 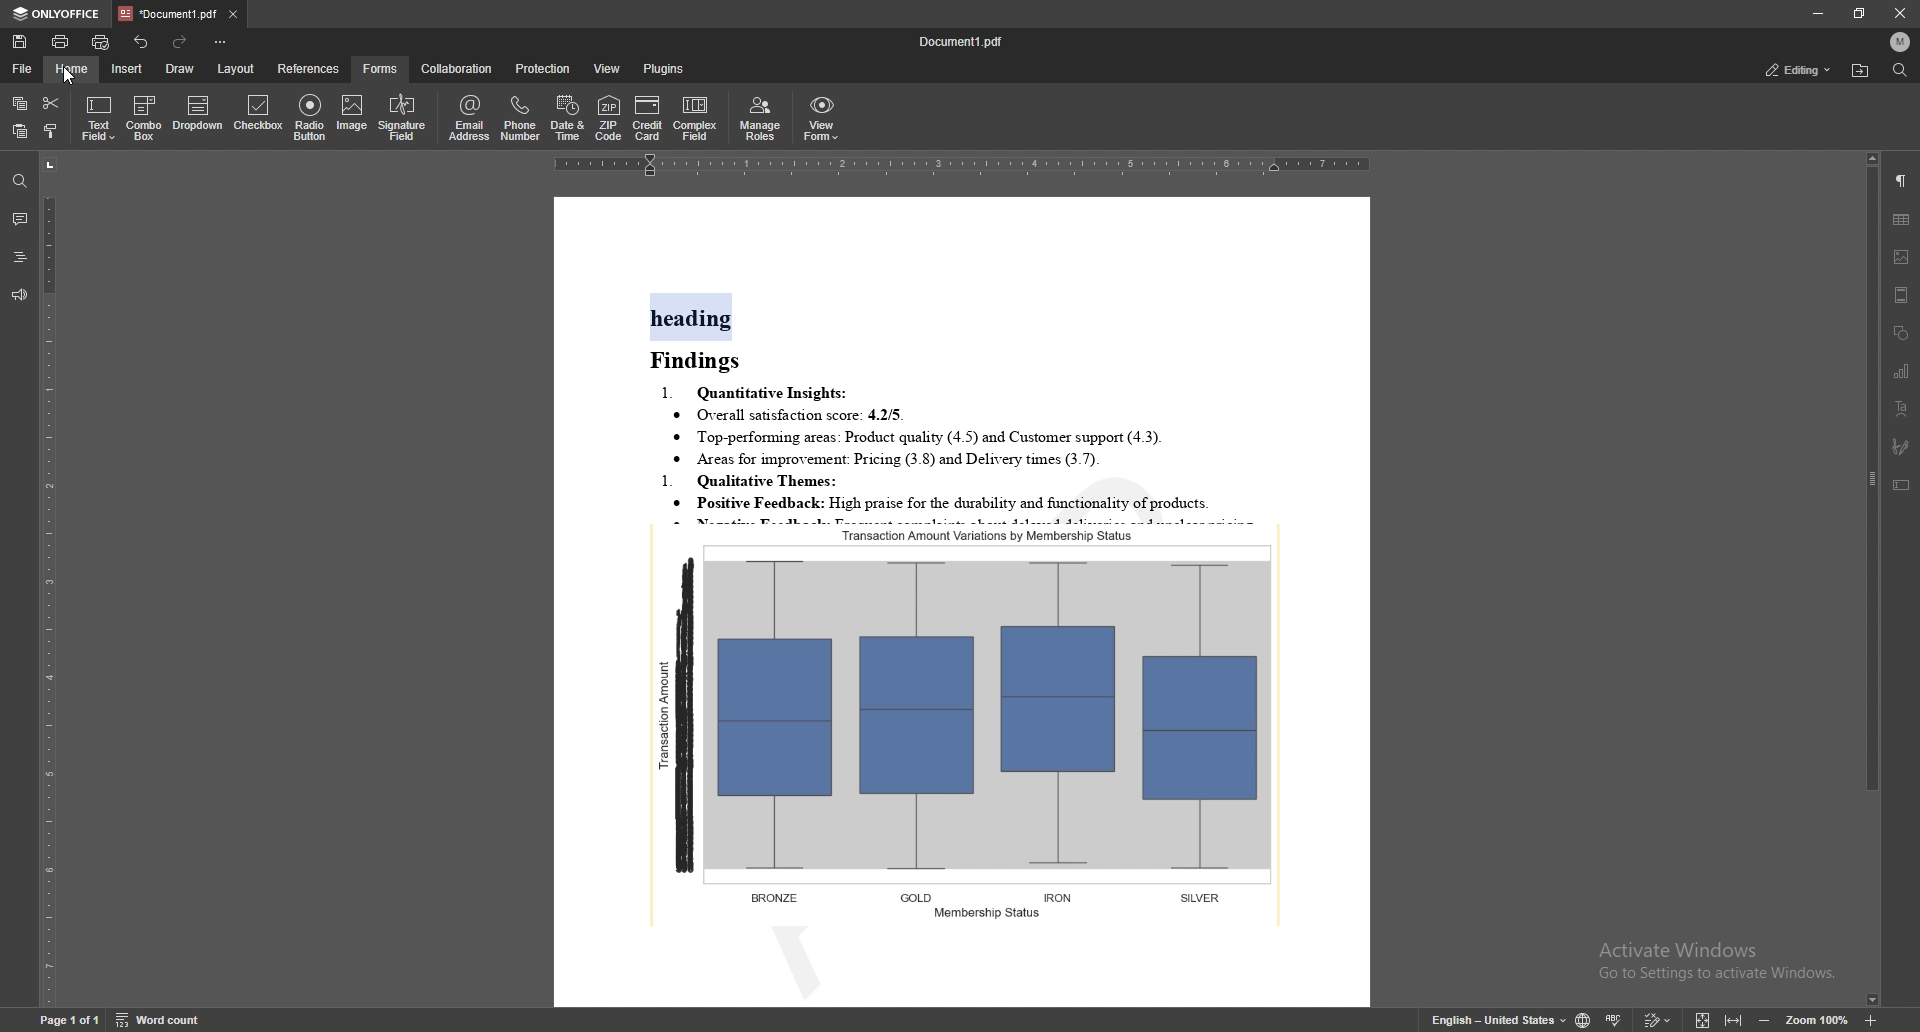 What do you see at coordinates (53, 1022) in the screenshot?
I see `Page 1 of 1` at bounding box center [53, 1022].